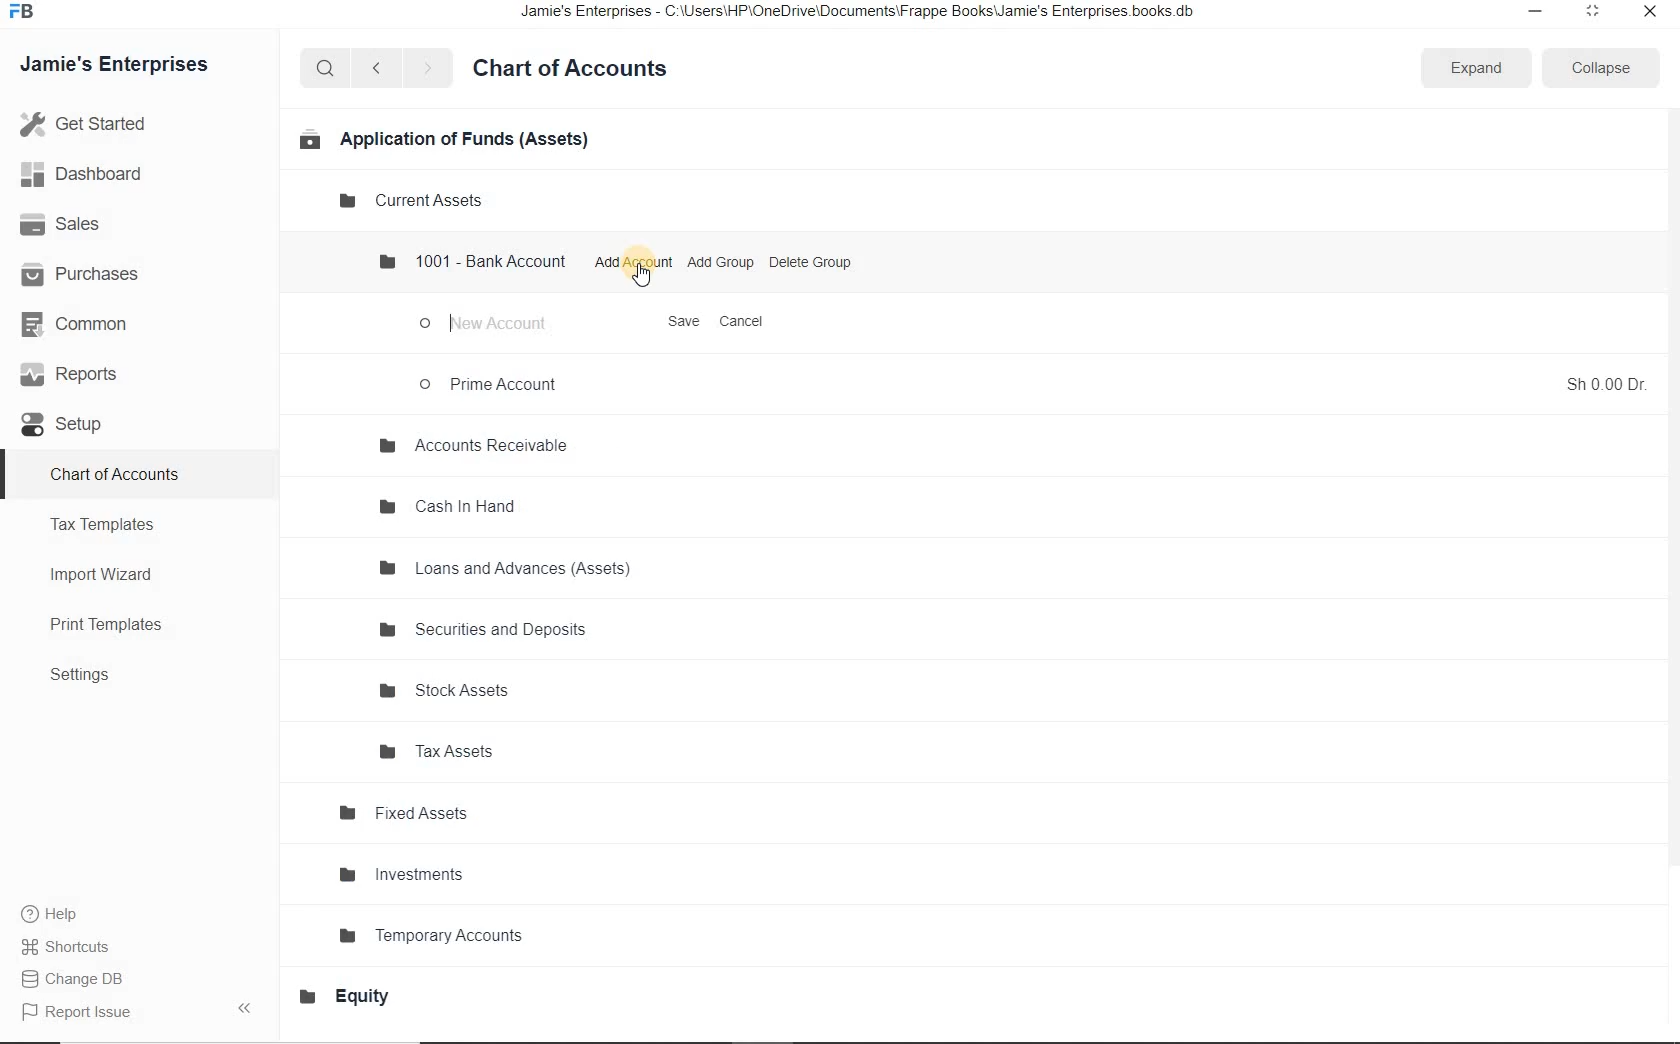 Image resolution: width=1680 pixels, height=1044 pixels. I want to click on Dashboard, so click(103, 176).